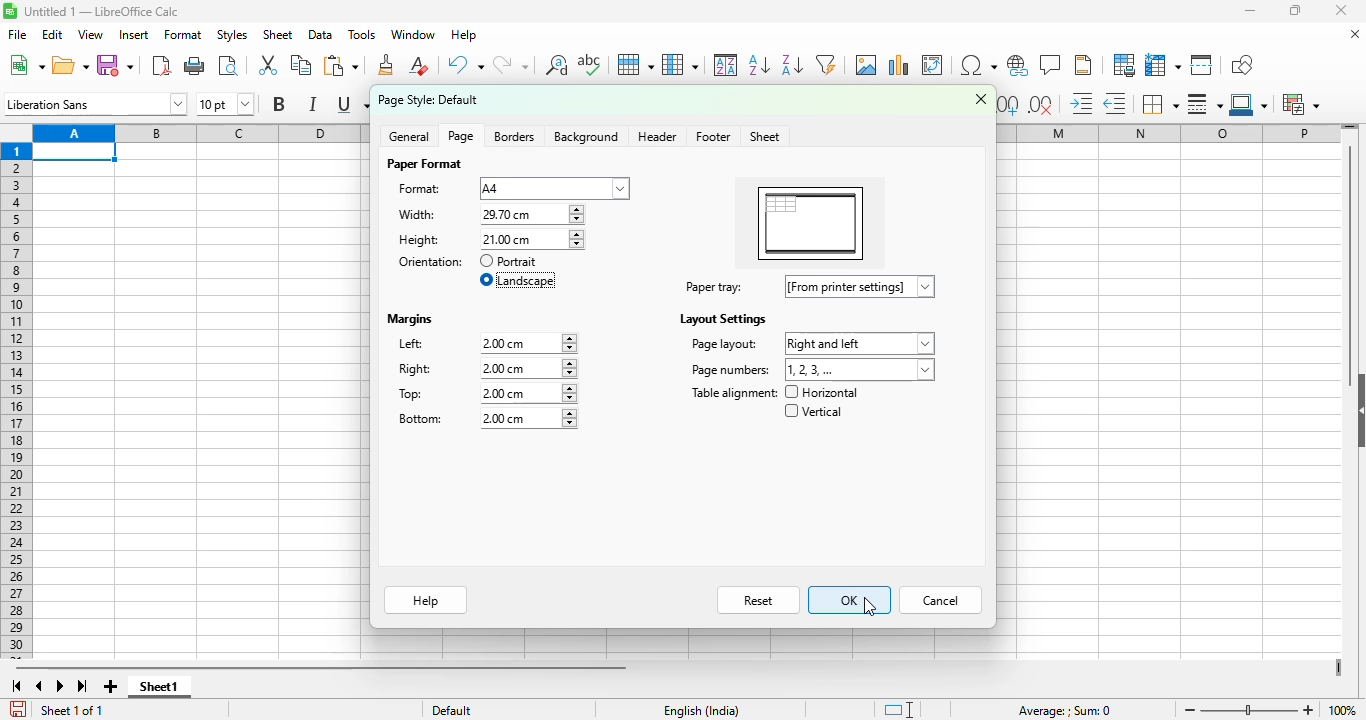 Image resolution: width=1366 pixels, height=720 pixels. What do you see at coordinates (792, 65) in the screenshot?
I see `sort descending` at bounding box center [792, 65].